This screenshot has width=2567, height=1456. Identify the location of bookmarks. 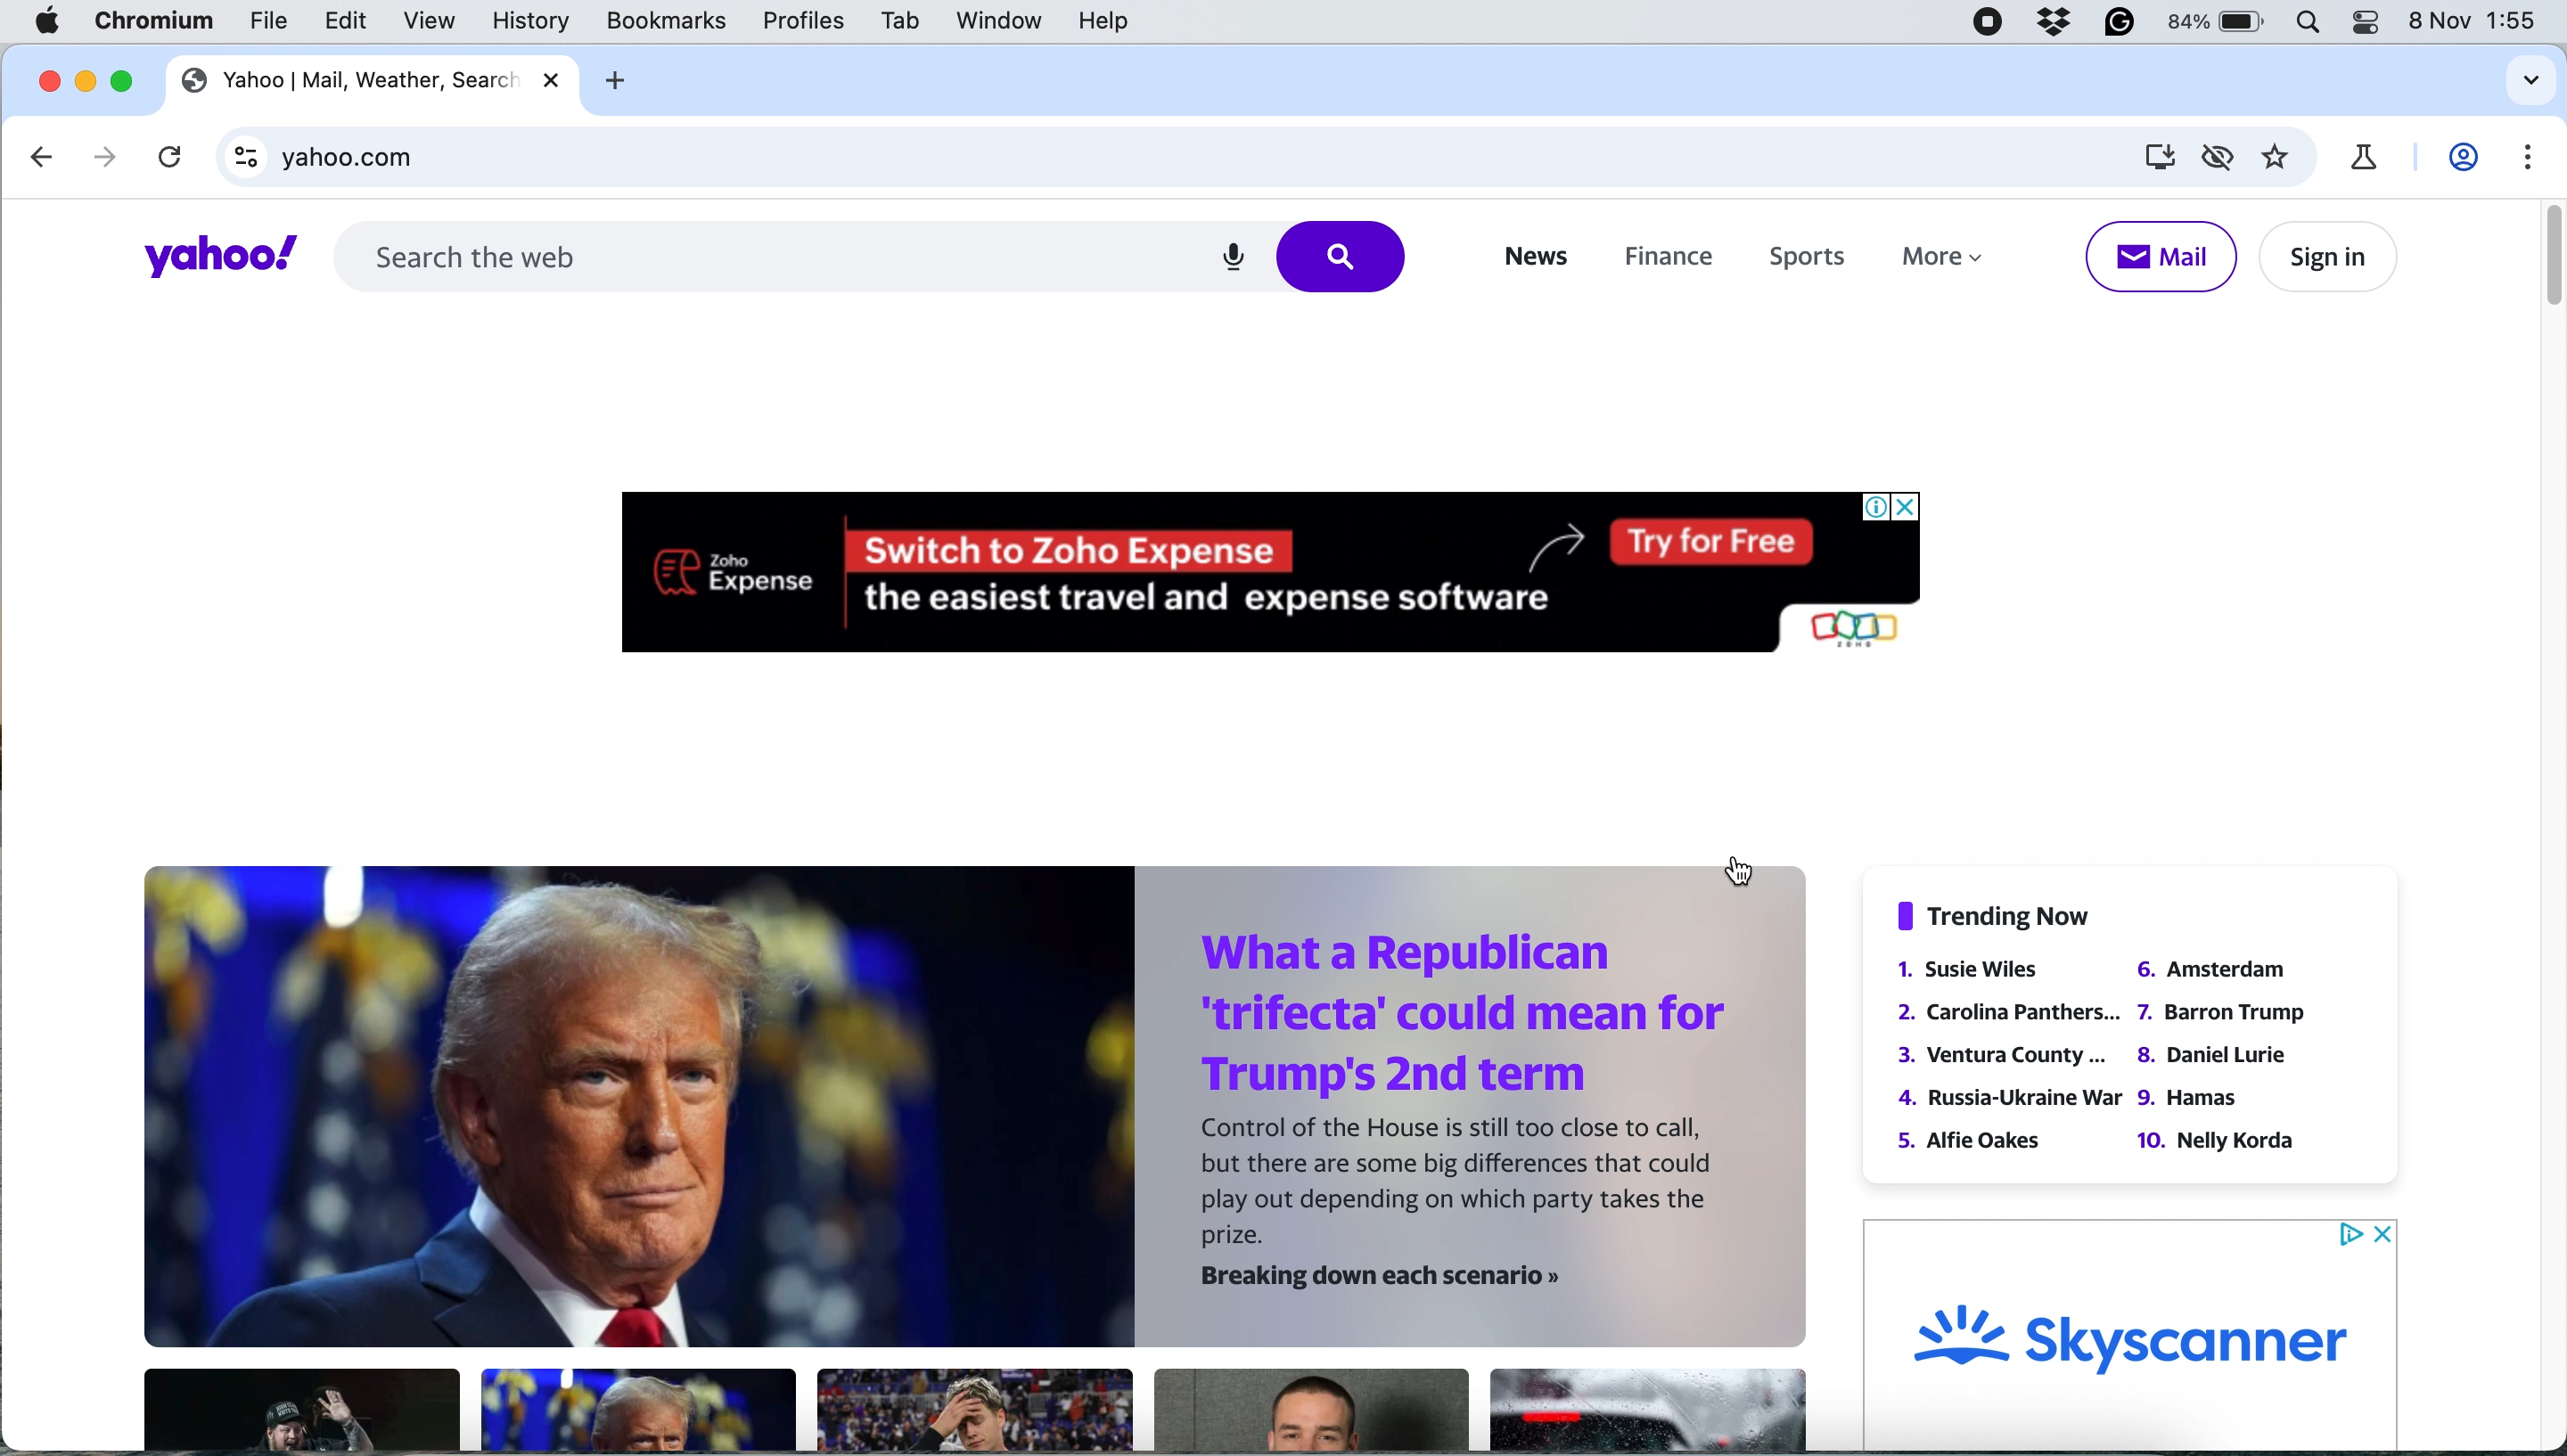
(670, 21).